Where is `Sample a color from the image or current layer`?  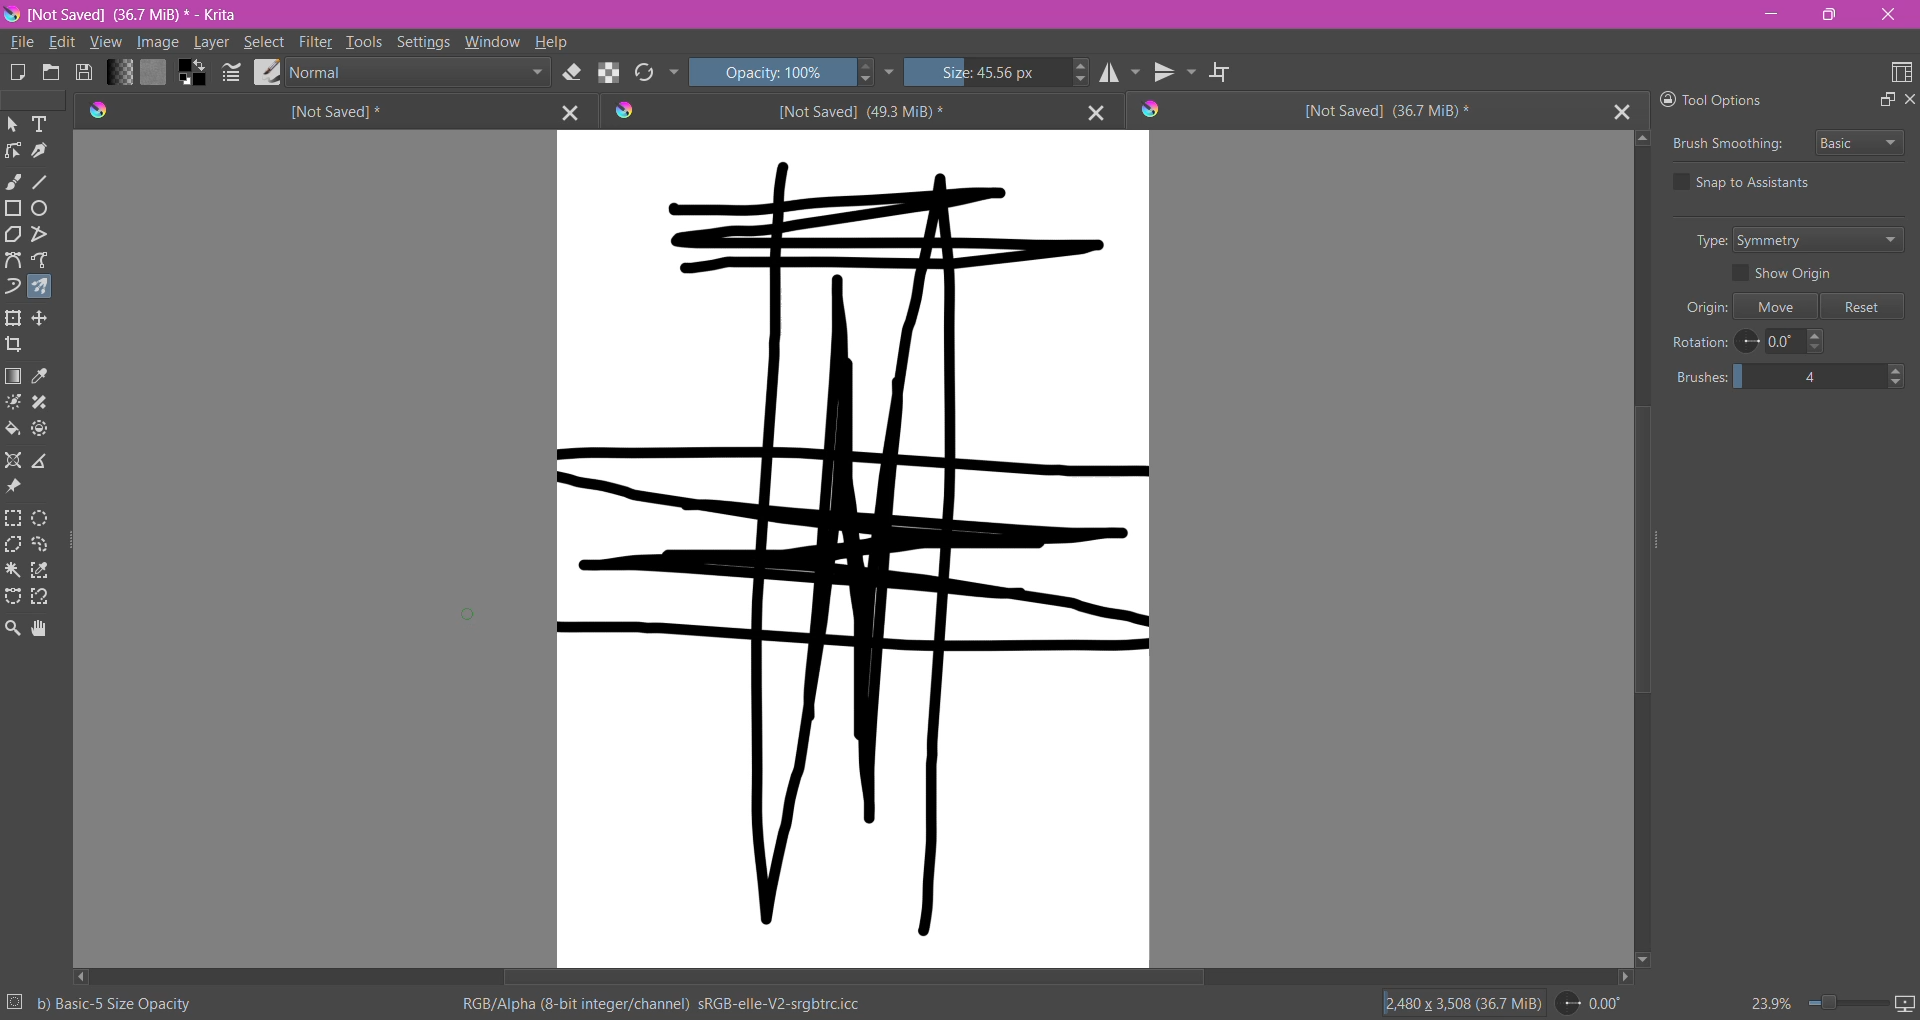
Sample a color from the image or current layer is located at coordinates (45, 376).